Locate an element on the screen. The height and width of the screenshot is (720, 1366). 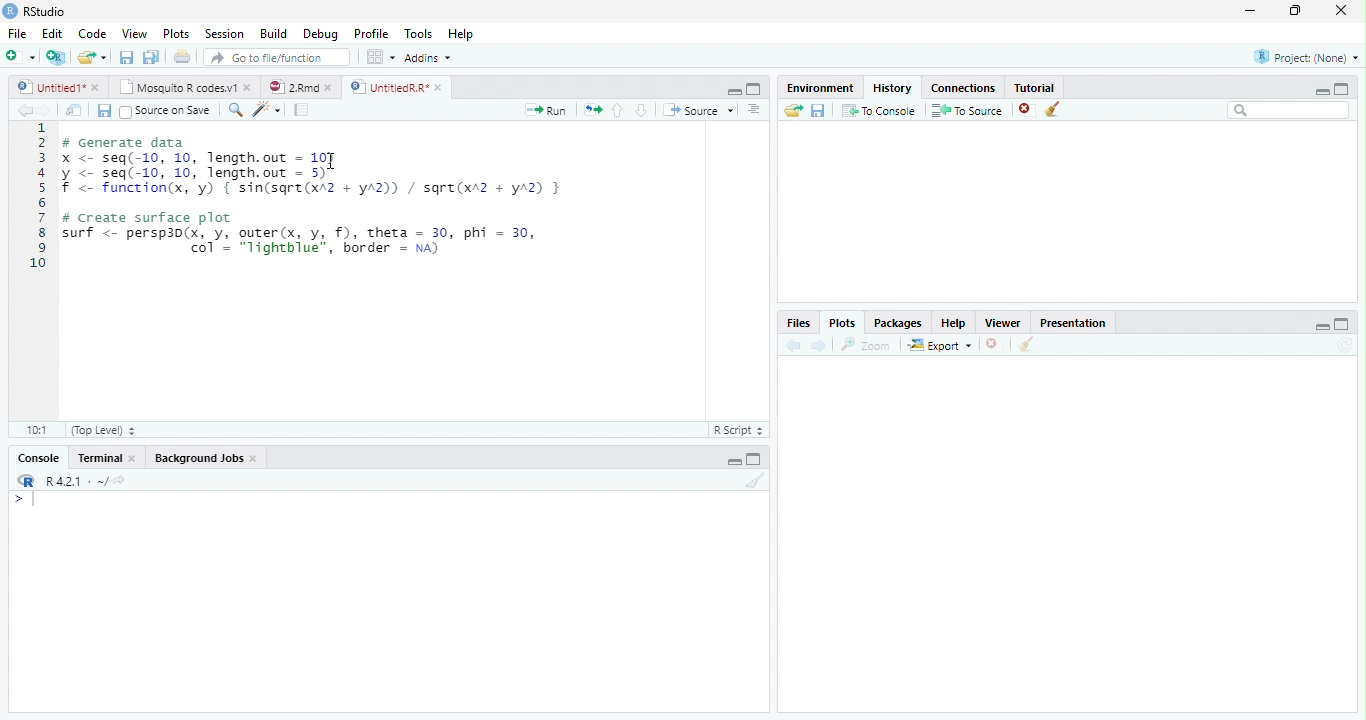
Files is located at coordinates (800, 322).